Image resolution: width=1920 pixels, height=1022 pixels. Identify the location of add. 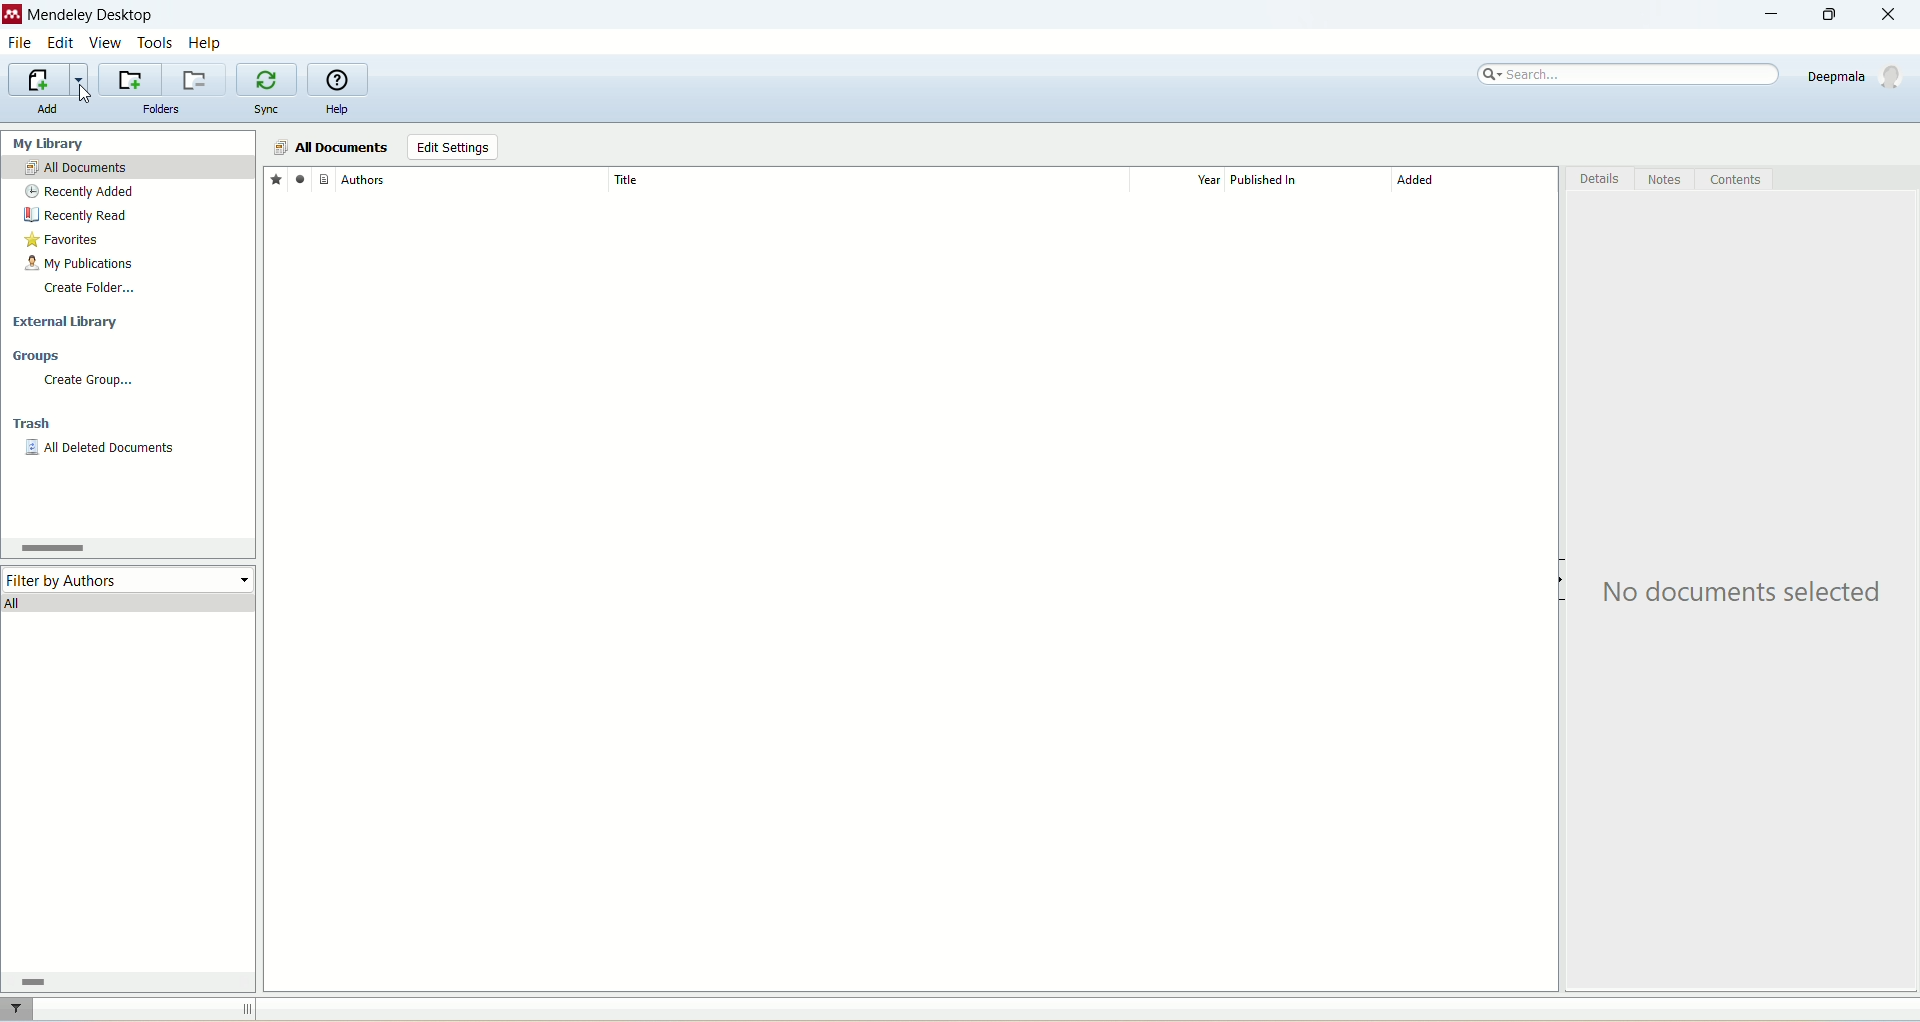
(47, 109).